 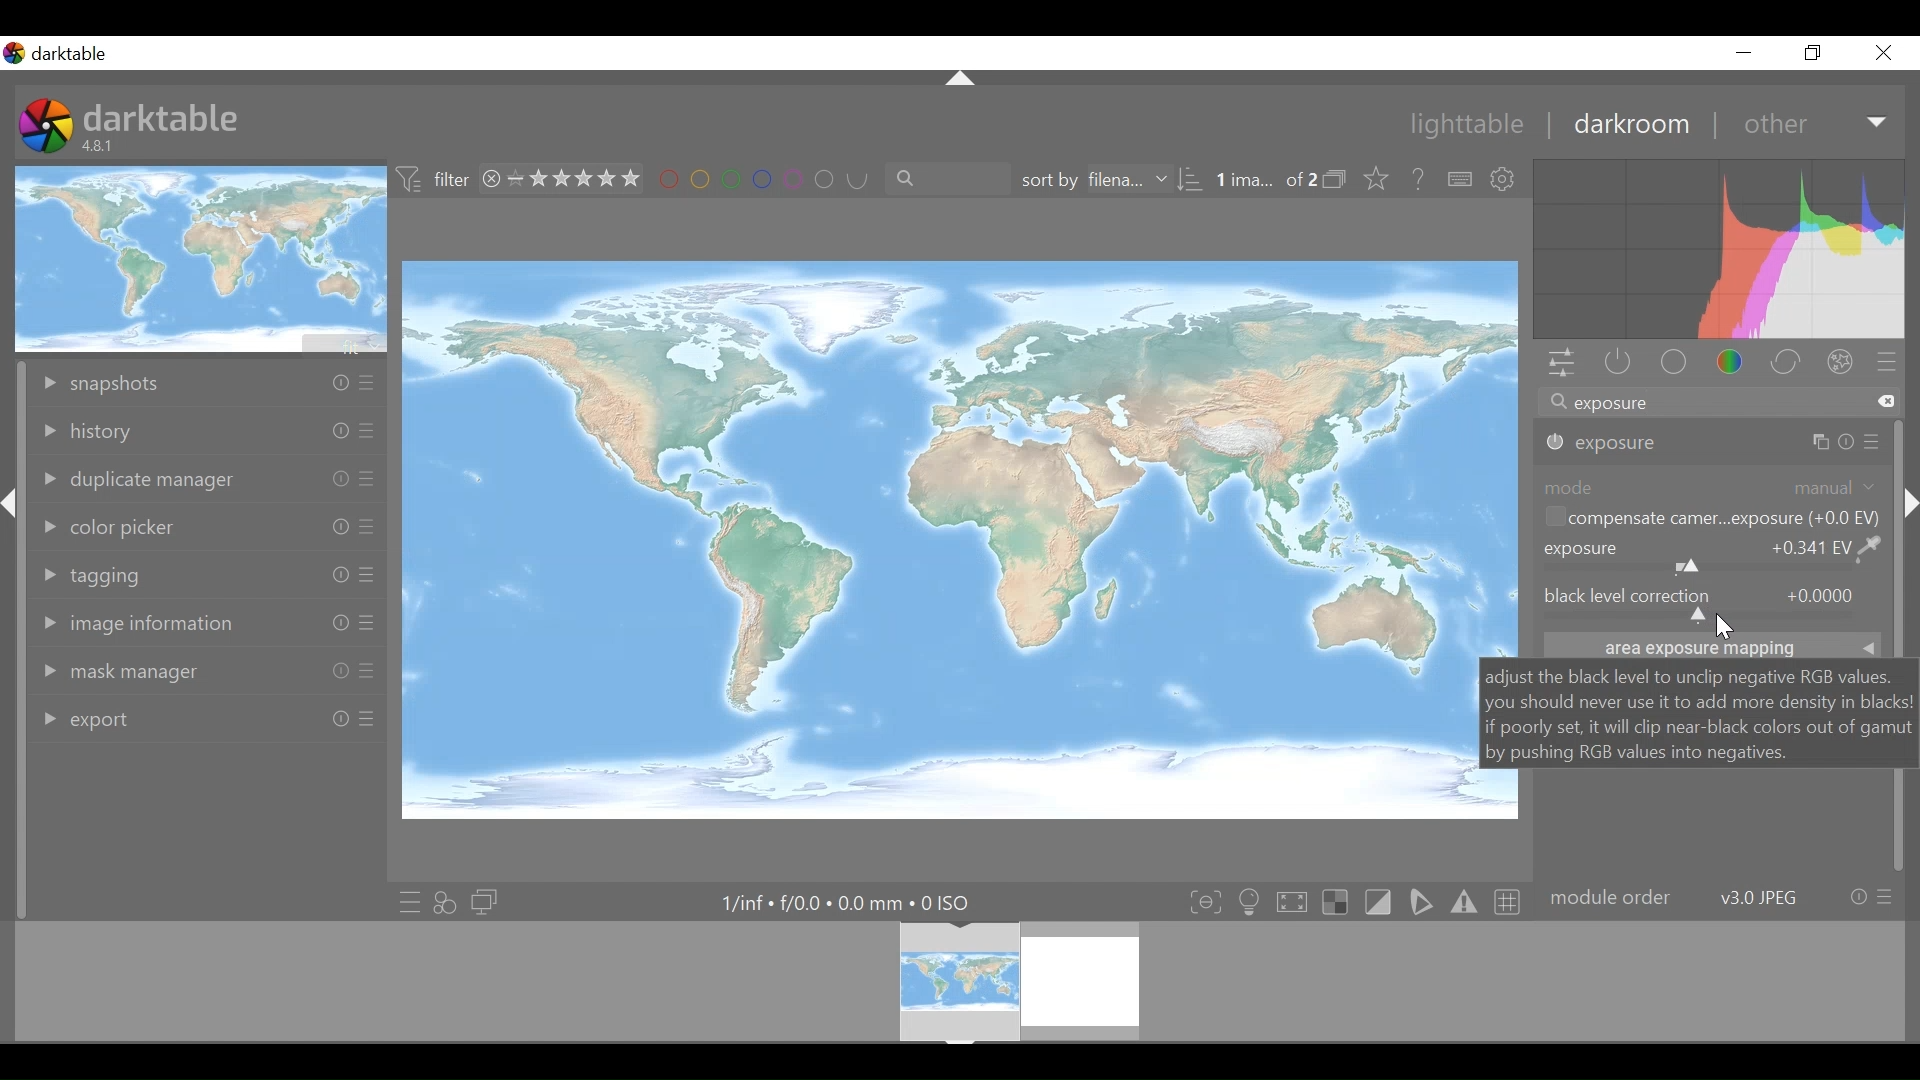 What do you see at coordinates (1418, 177) in the screenshot?
I see `Help` at bounding box center [1418, 177].